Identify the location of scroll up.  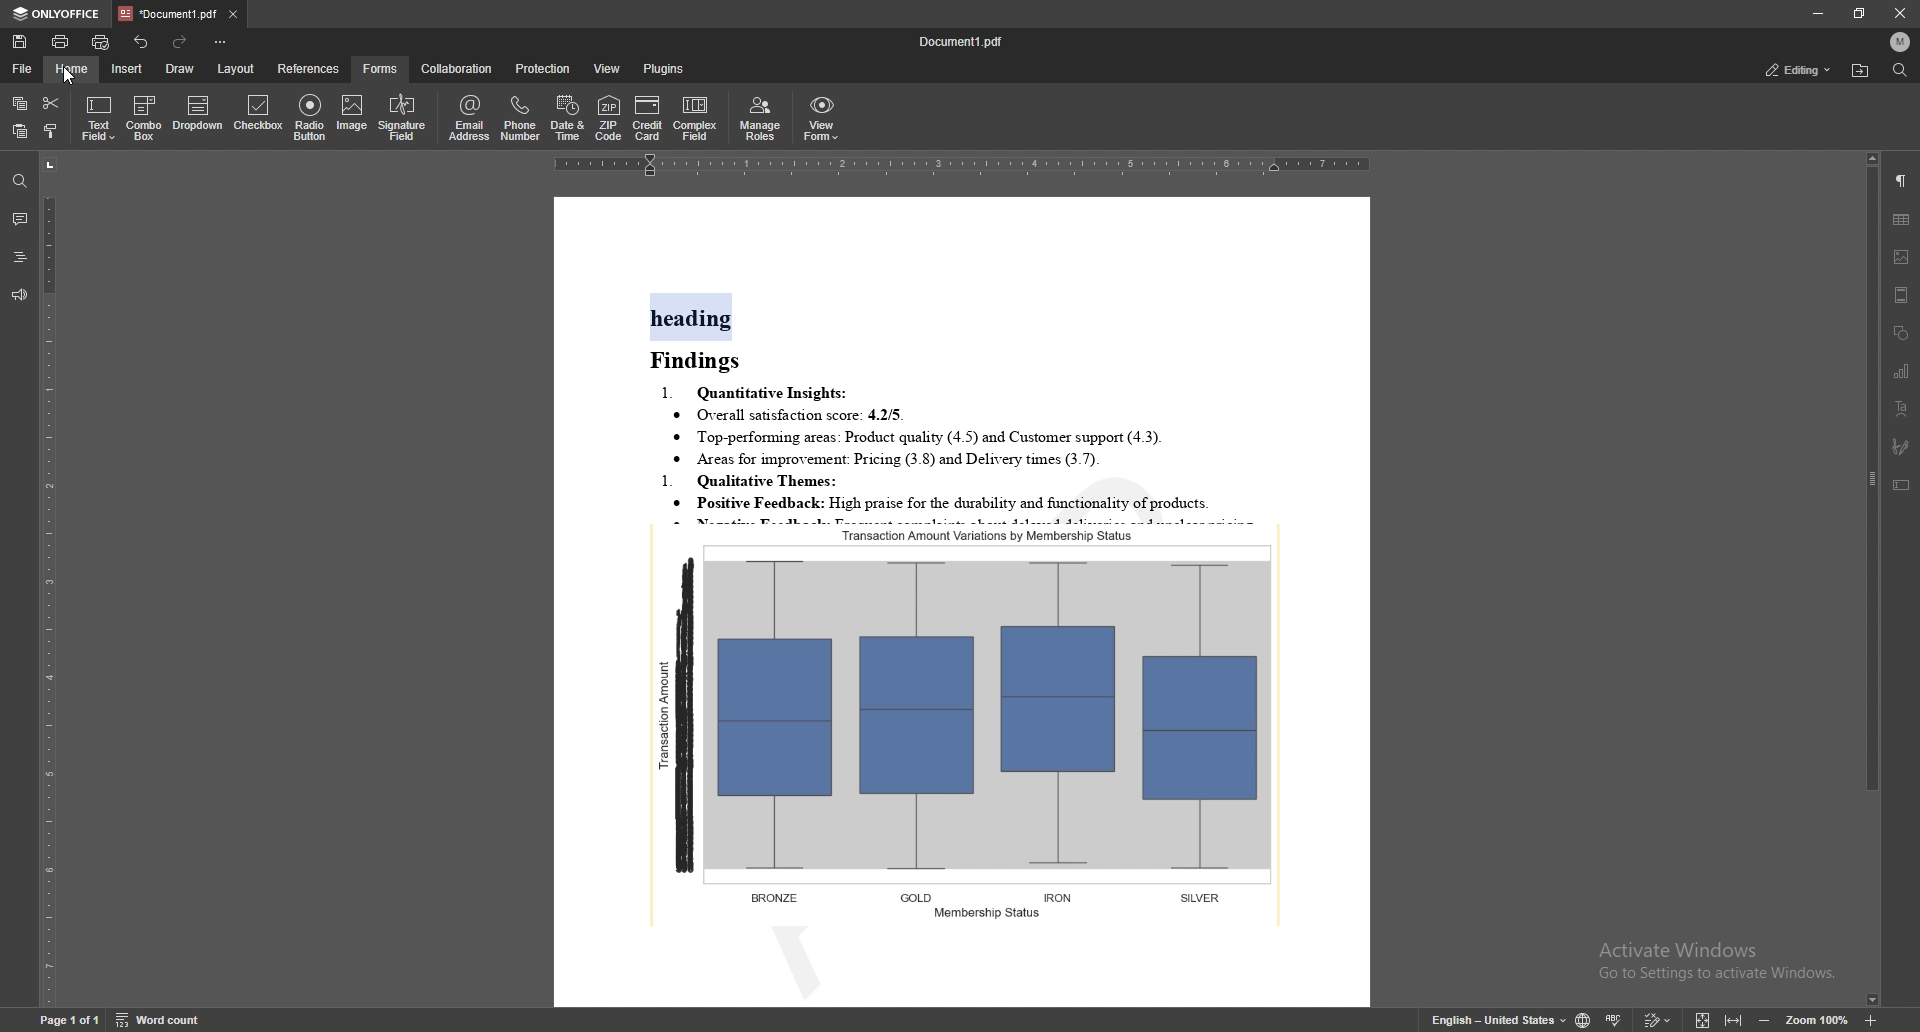
(1871, 159).